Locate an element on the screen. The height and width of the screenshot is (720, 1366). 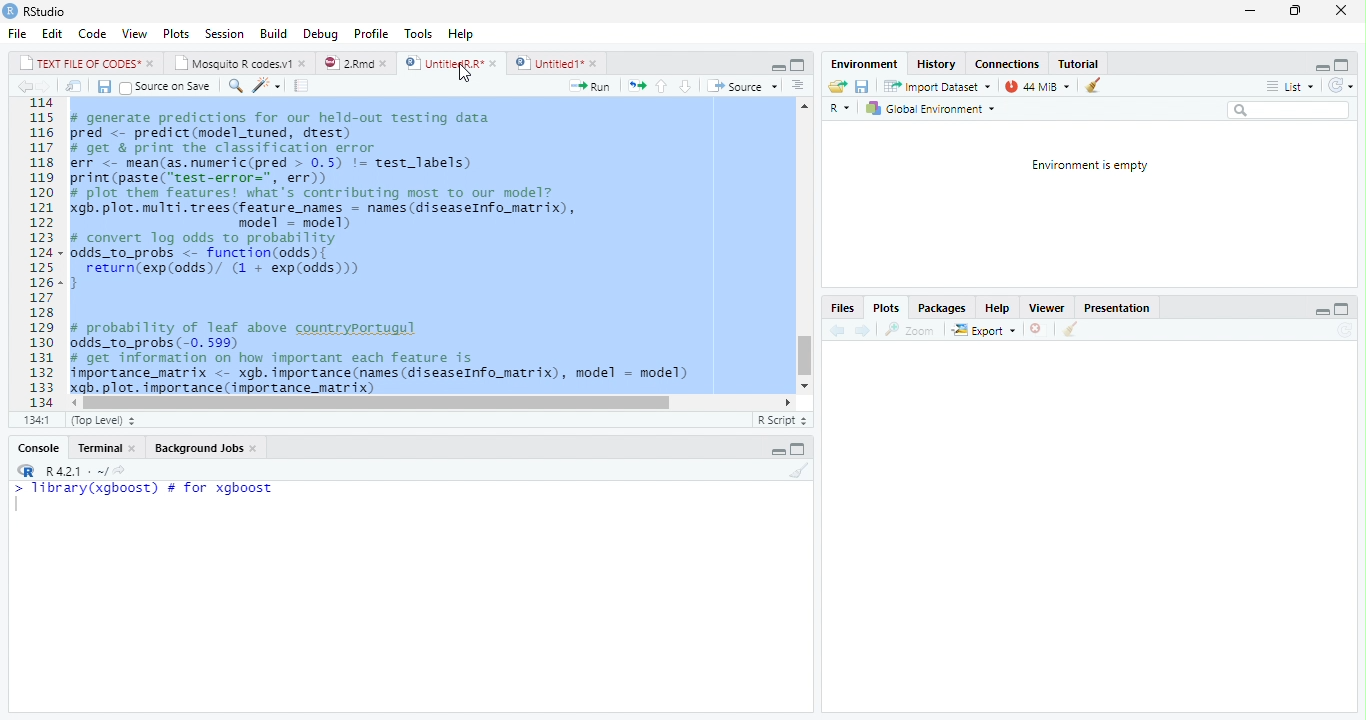
Debug is located at coordinates (319, 35).